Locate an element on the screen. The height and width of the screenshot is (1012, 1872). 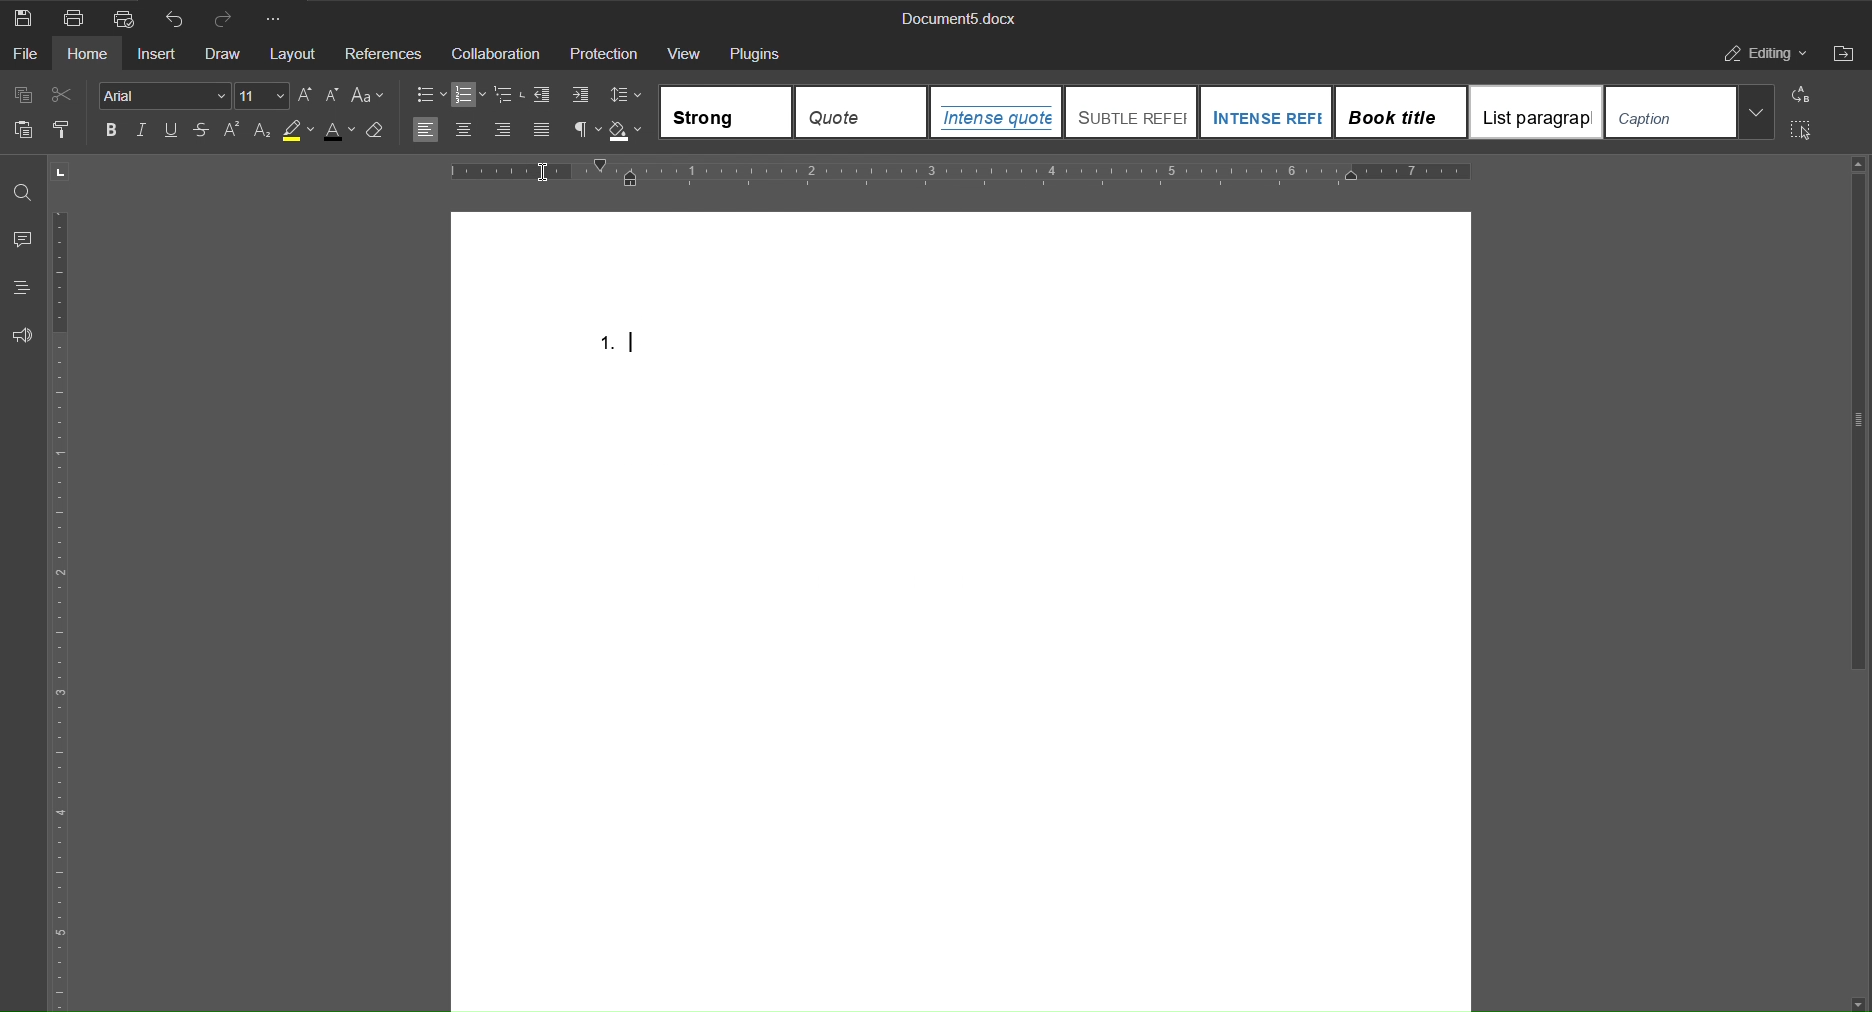
Select All is located at coordinates (1804, 131).